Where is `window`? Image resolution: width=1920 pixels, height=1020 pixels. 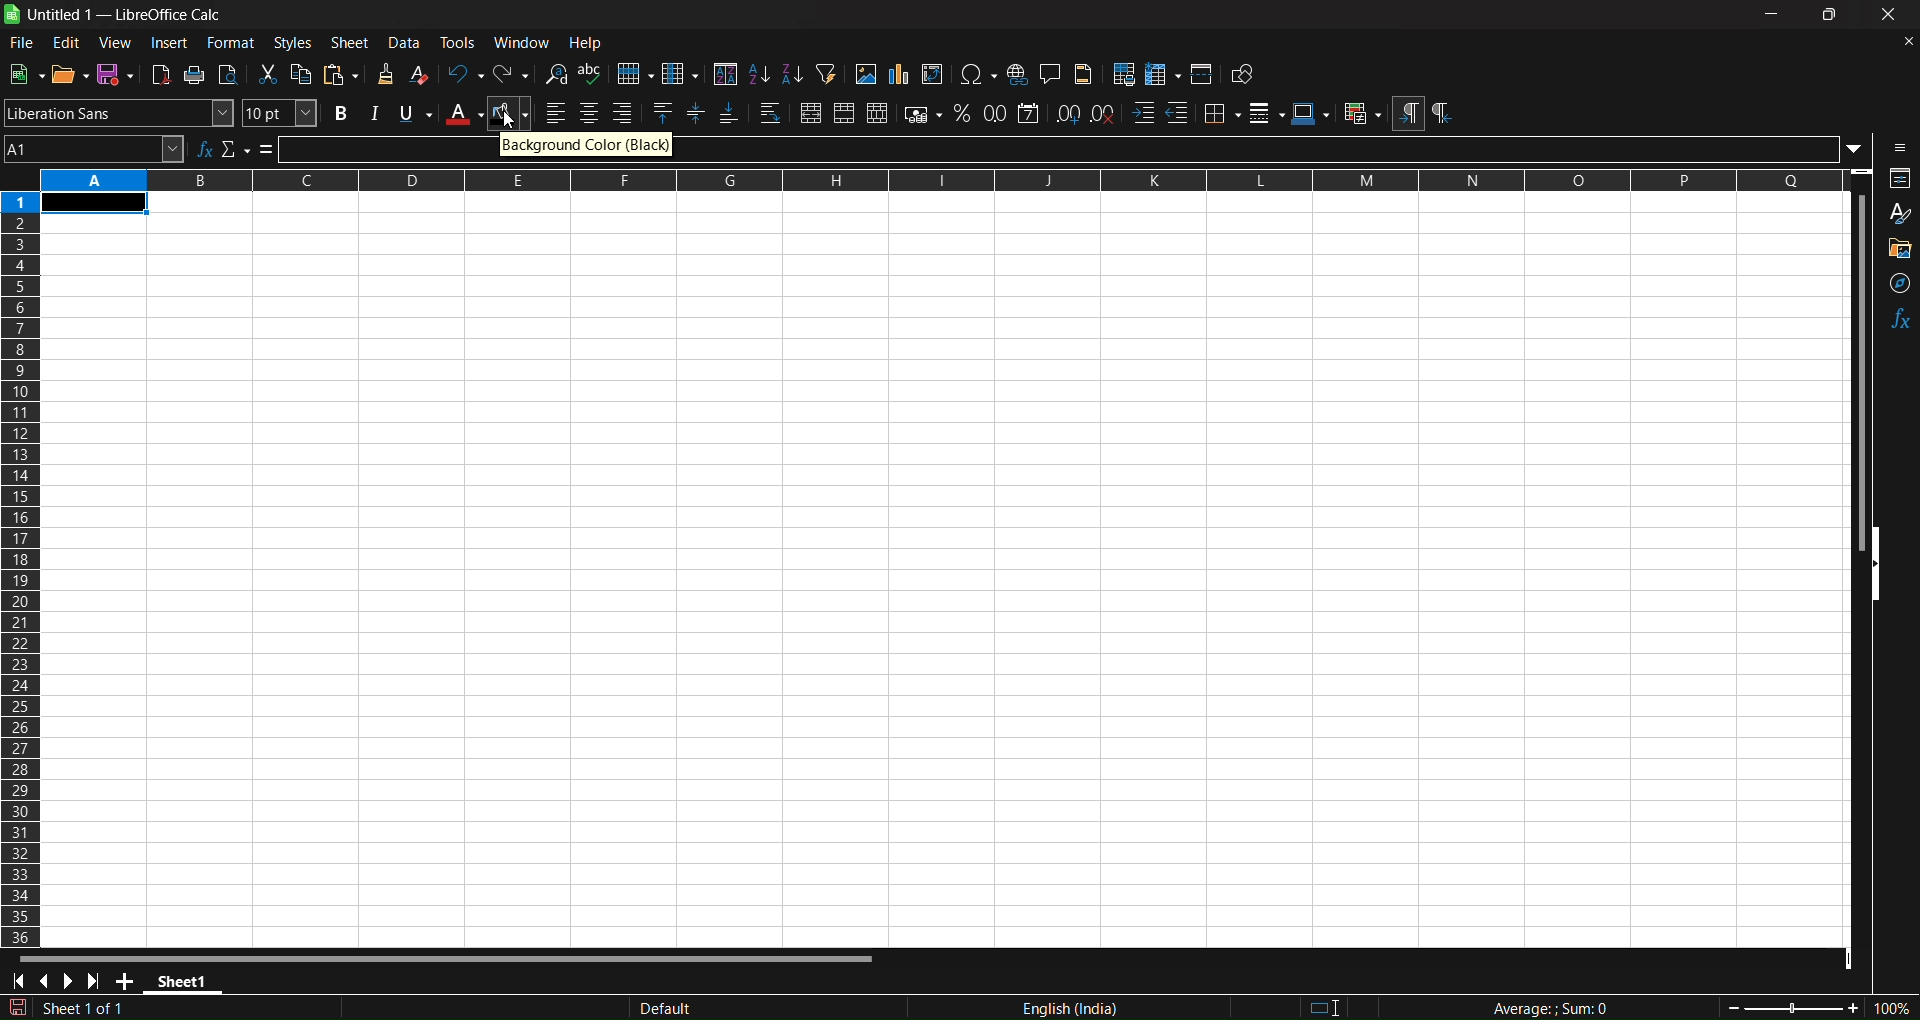 window is located at coordinates (522, 44).